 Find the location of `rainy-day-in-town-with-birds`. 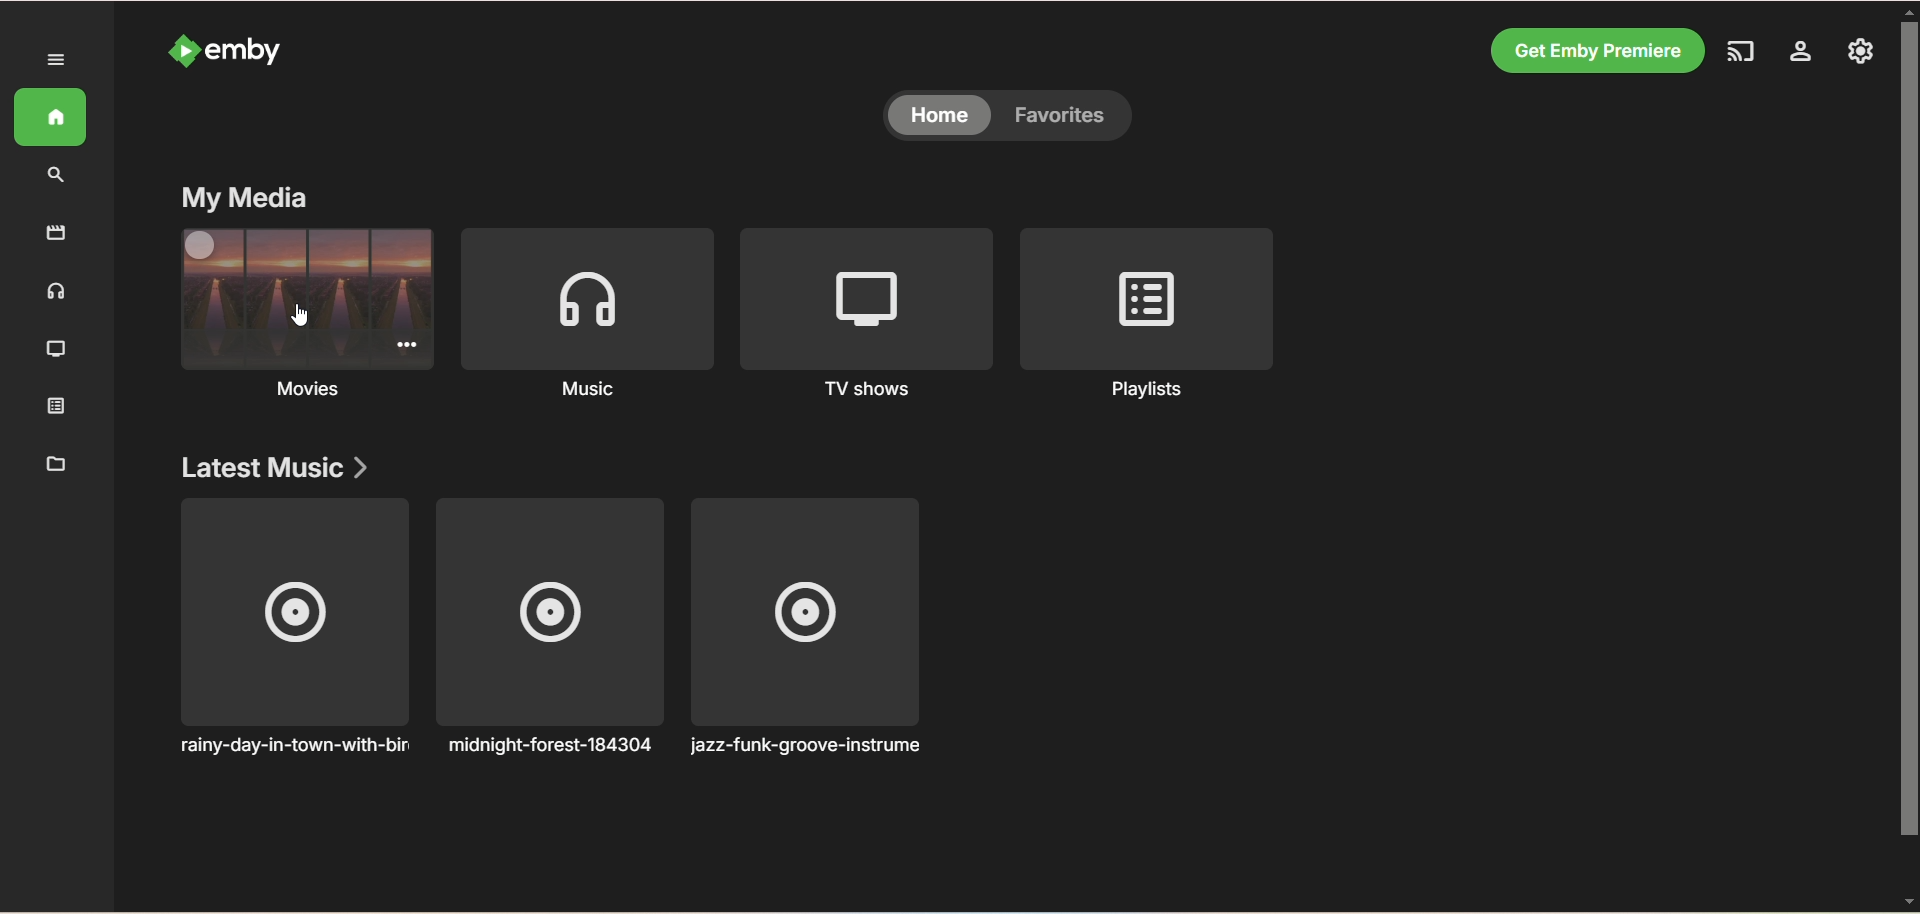

rainy-day-in-town-with-birds is located at coordinates (291, 630).